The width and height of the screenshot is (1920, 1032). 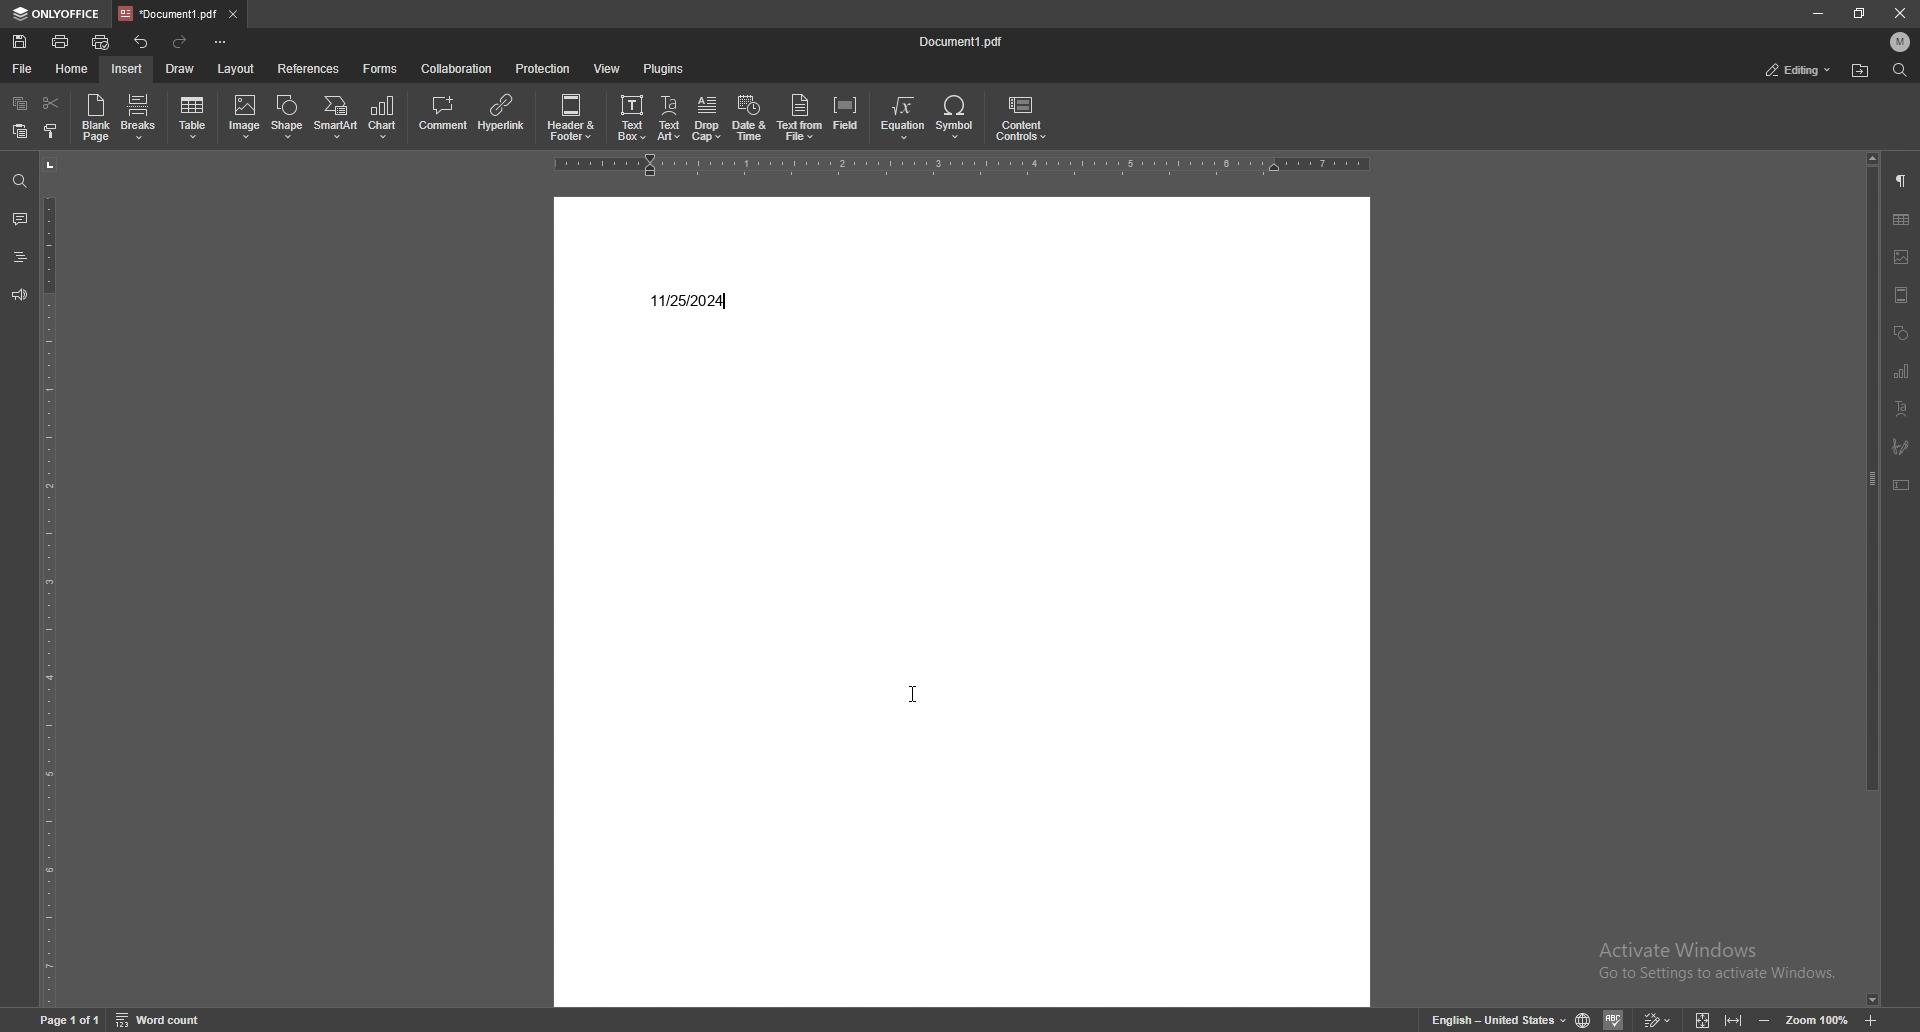 What do you see at coordinates (456, 69) in the screenshot?
I see `collaboration` at bounding box center [456, 69].